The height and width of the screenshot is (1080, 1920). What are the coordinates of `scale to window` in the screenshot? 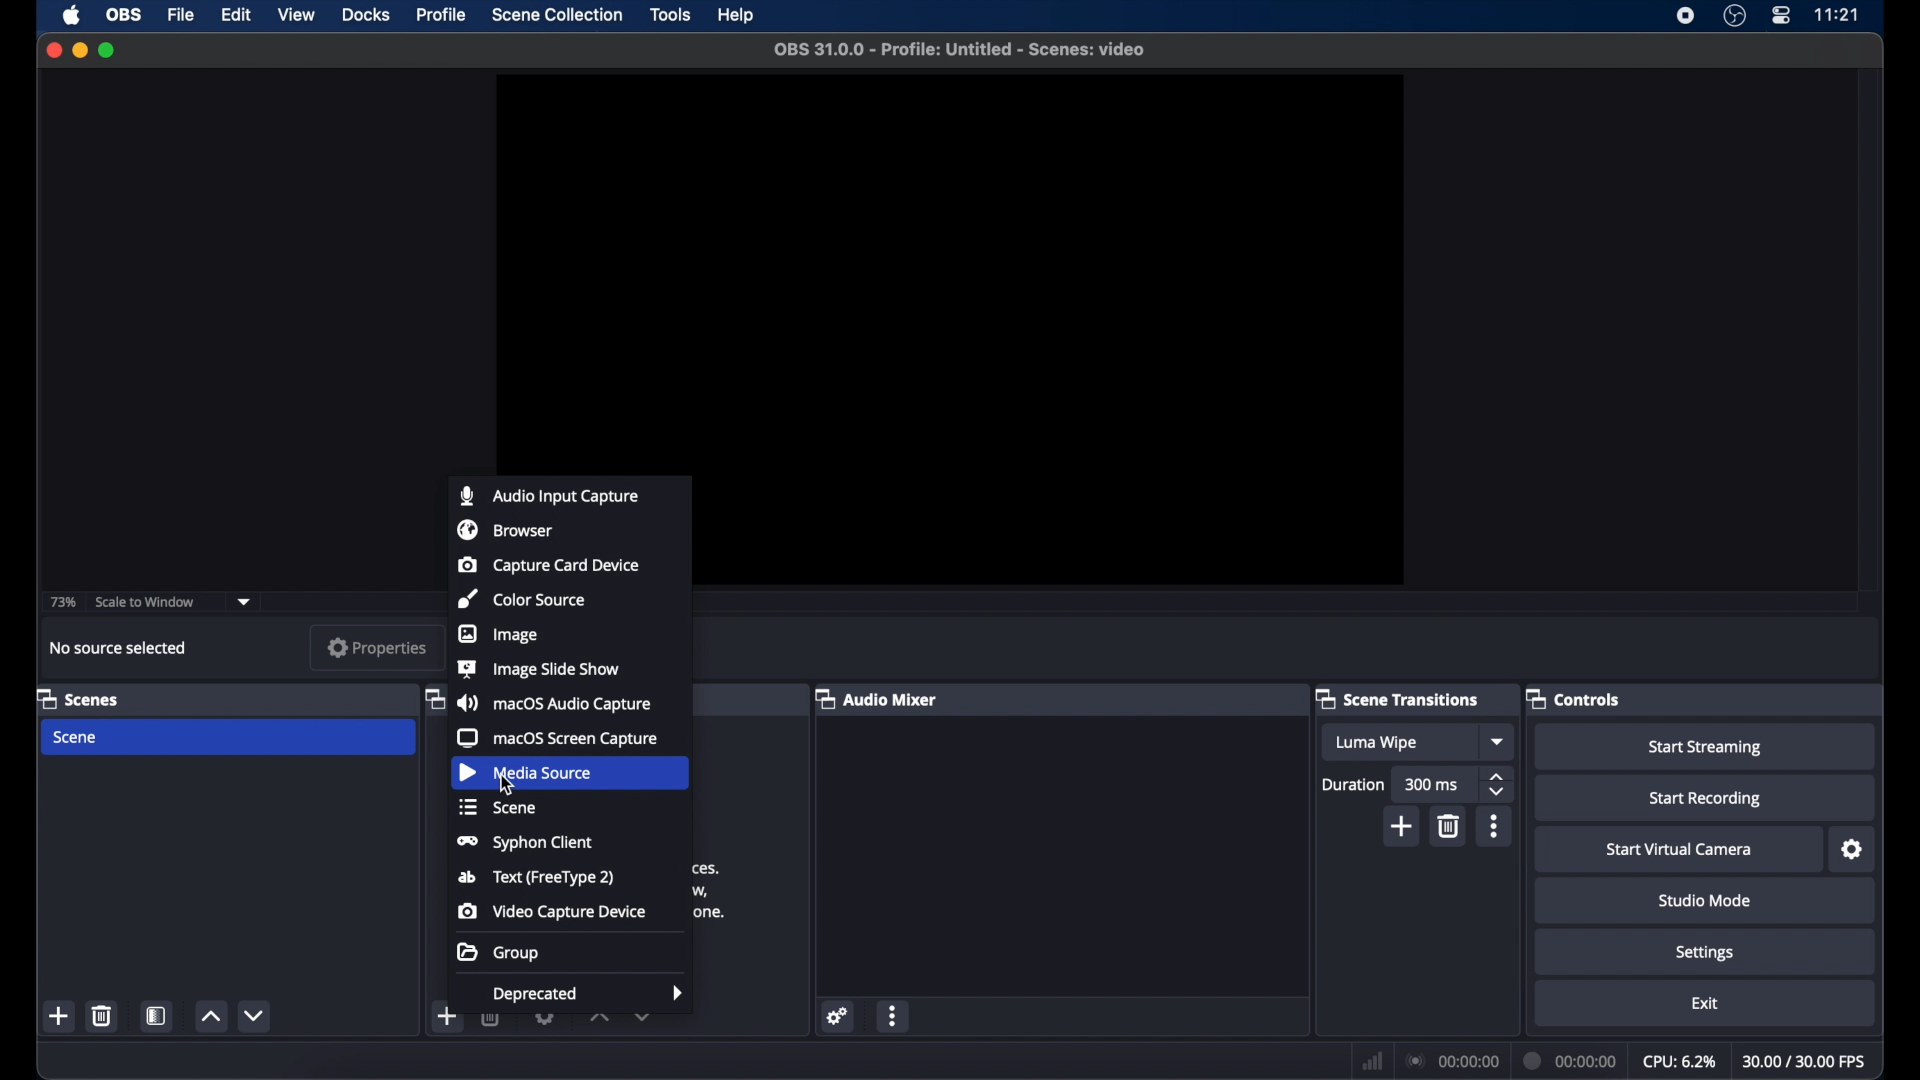 It's located at (145, 602).